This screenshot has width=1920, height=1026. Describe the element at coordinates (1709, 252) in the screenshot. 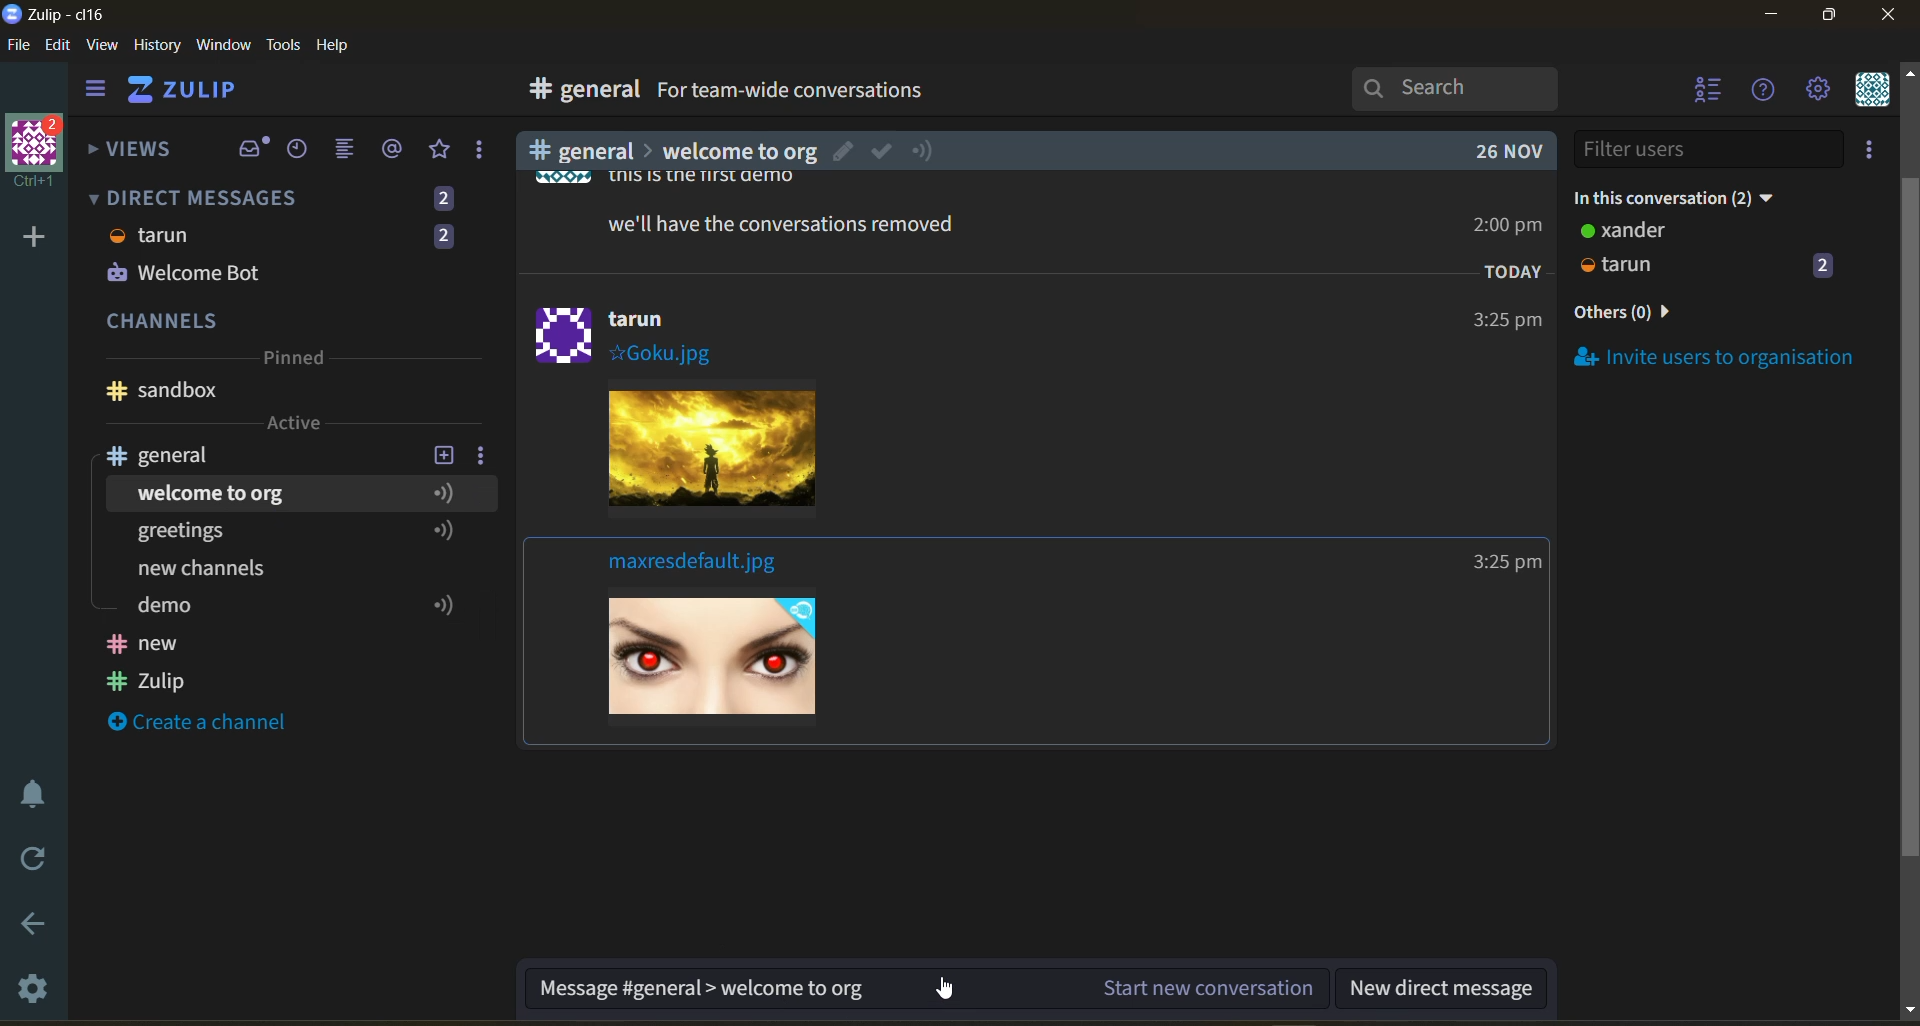

I see `users and status` at that location.